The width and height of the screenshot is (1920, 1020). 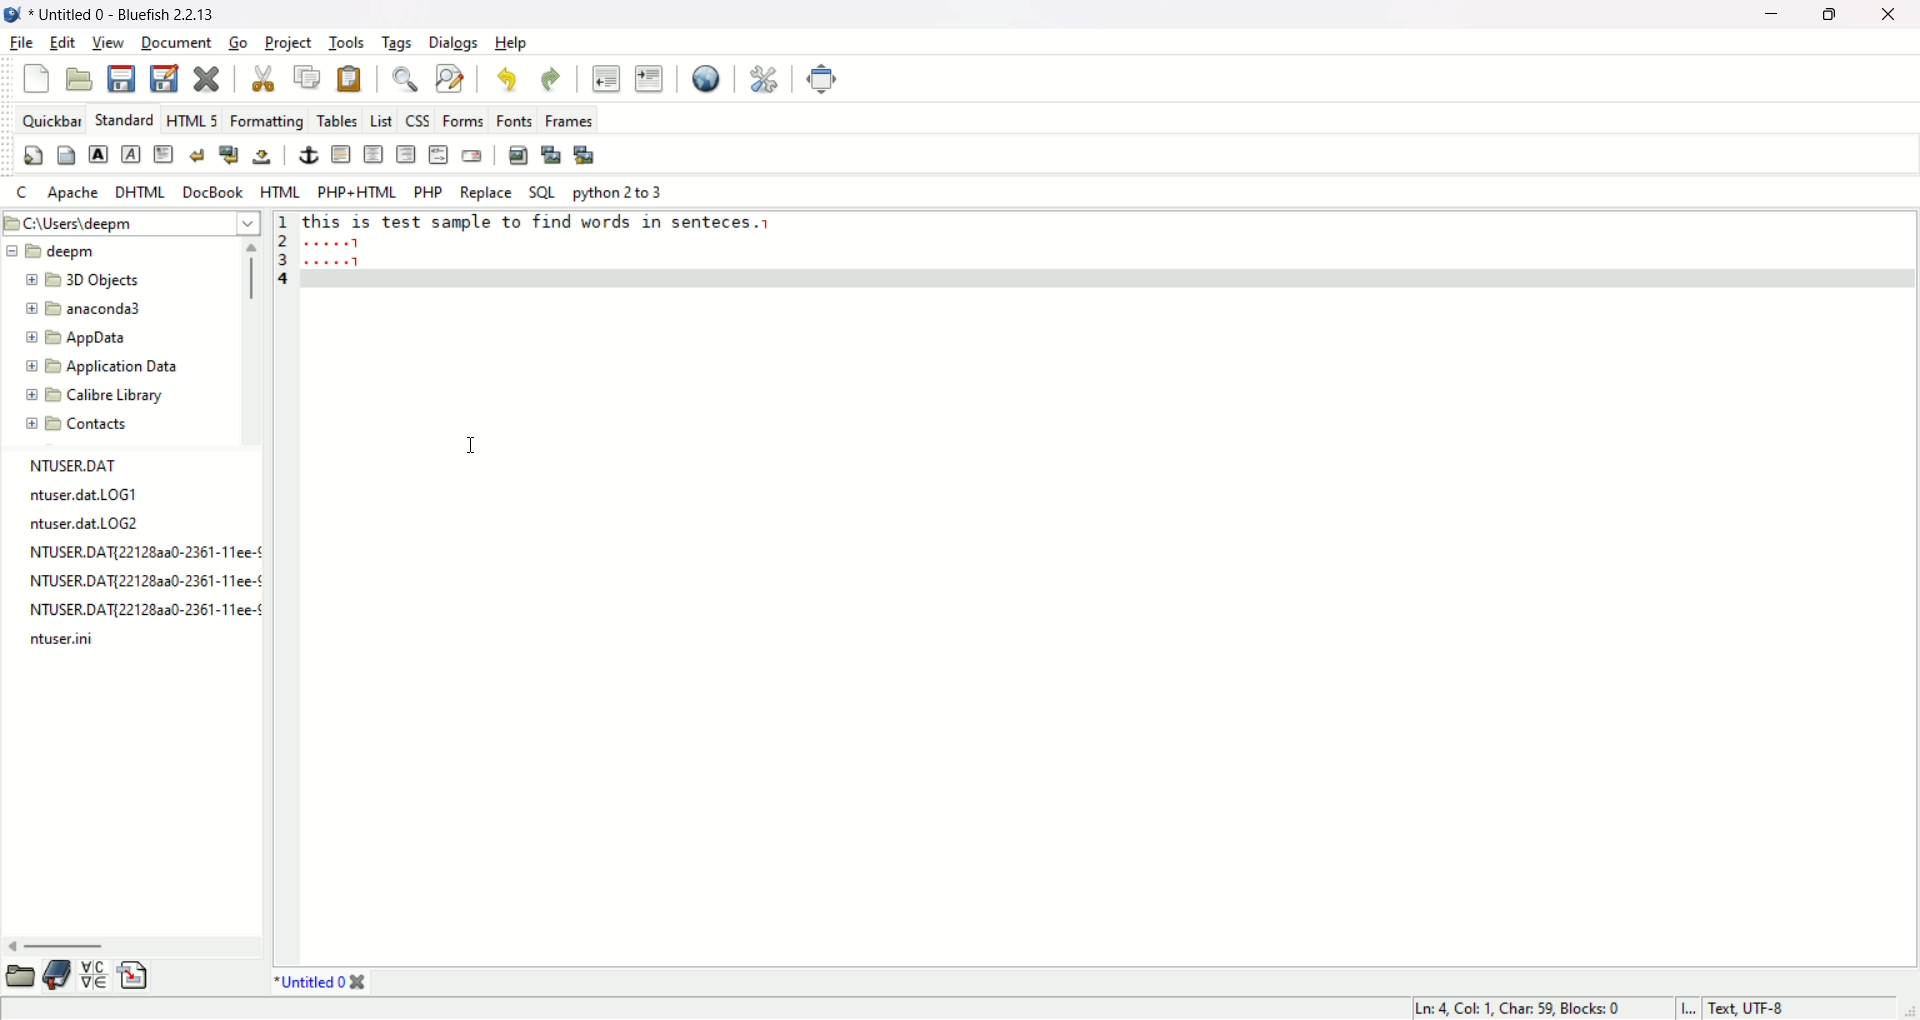 I want to click on ntuser.dat.LOG1, so click(x=101, y=495).